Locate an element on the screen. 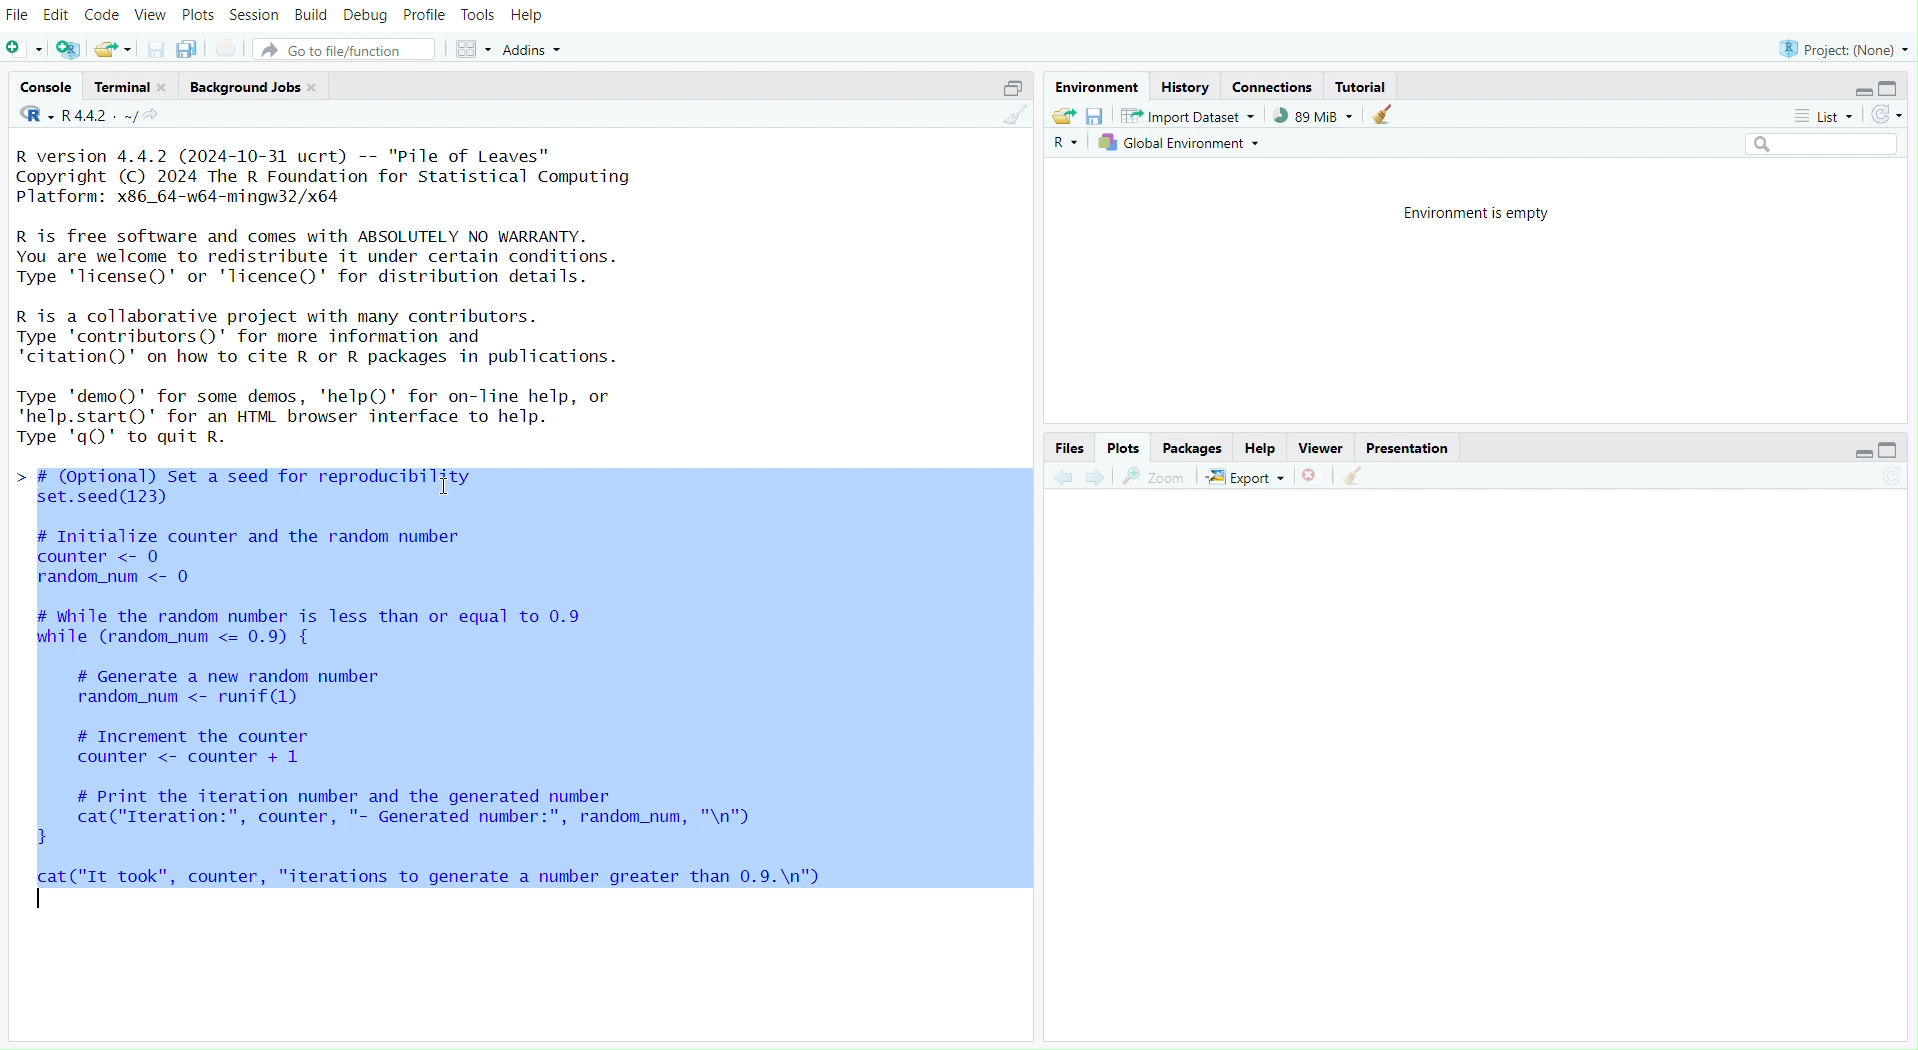  R version 4.4.2 (2024-10-31 ucrt) -- "Pile of Leaves”
Copyright (C) 2024 The R Foundation for Statistical Computing
Platform: x86_64-w64-mingw32/x64

R is free software and comes with ABSOLUTELY NO WARRANTY.
You are welcome to redistribute it under certain conditions.
Type 'license()' or 'licence()' for distribution details.

R is a collaborative project with many contributors.

Type 'contributors()' for more information and

'citation()' on how to cite R or R packages in publications.
Type 'demo()' for some demos, 'help()' for on-Tine help, or
'help.start()"' for an HTML browser interface to help.

Twoe 'a()' to auit R. is located at coordinates (341, 288).